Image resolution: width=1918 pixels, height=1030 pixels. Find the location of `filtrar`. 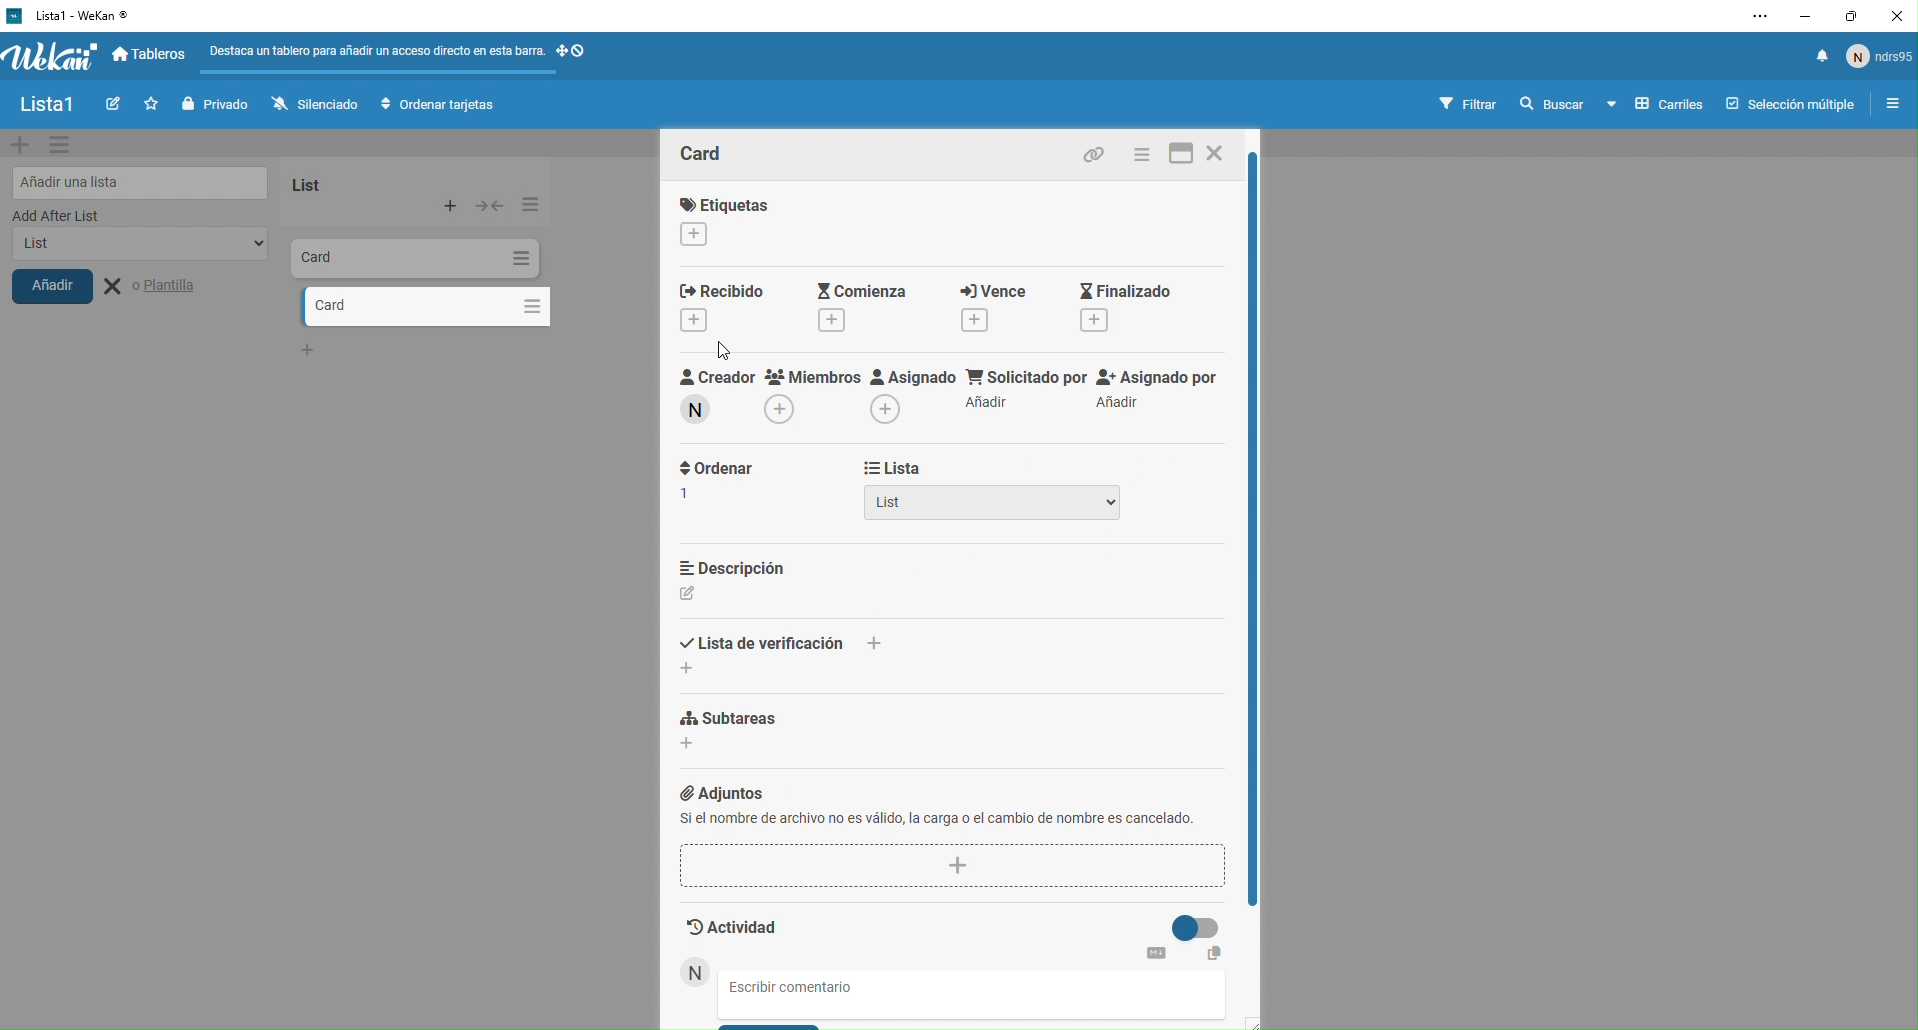

filtrar is located at coordinates (1470, 103).